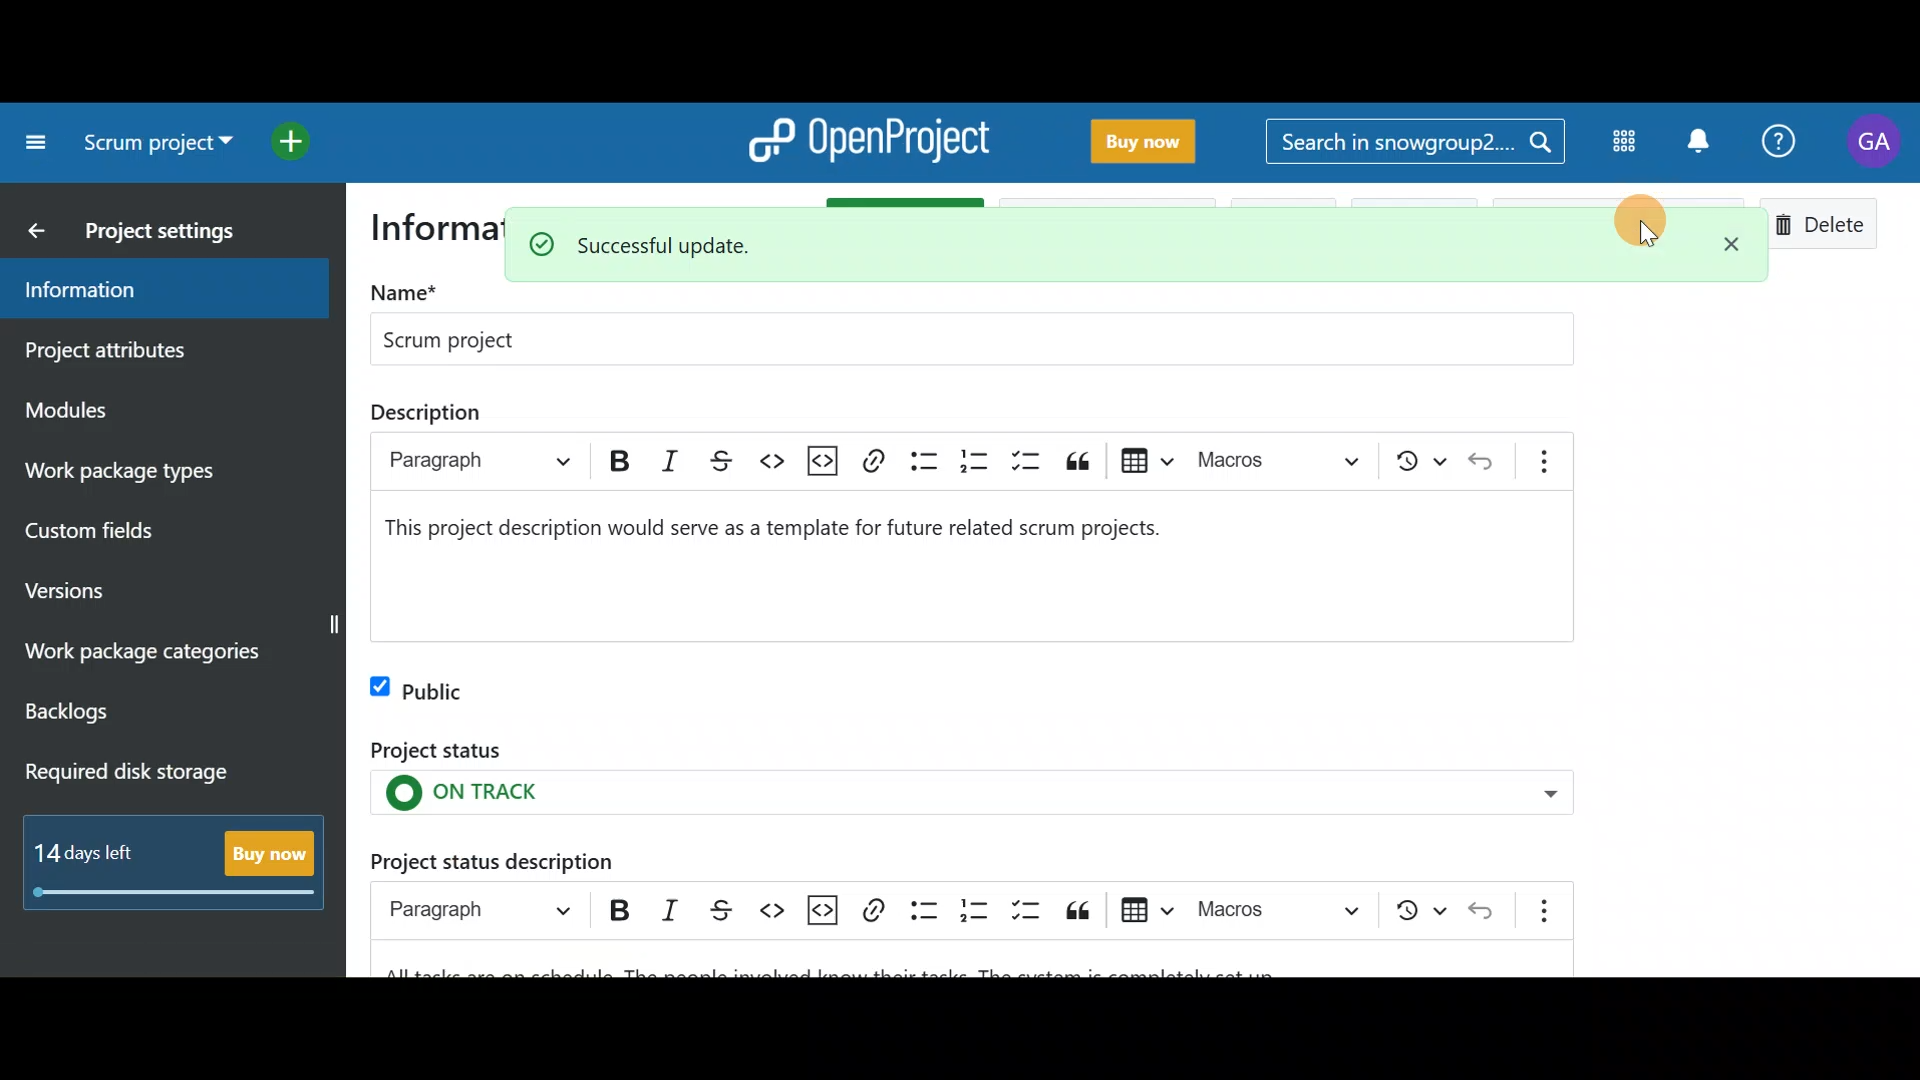 The width and height of the screenshot is (1920, 1080). Describe the element at coordinates (974, 460) in the screenshot. I see `numbered list` at that location.